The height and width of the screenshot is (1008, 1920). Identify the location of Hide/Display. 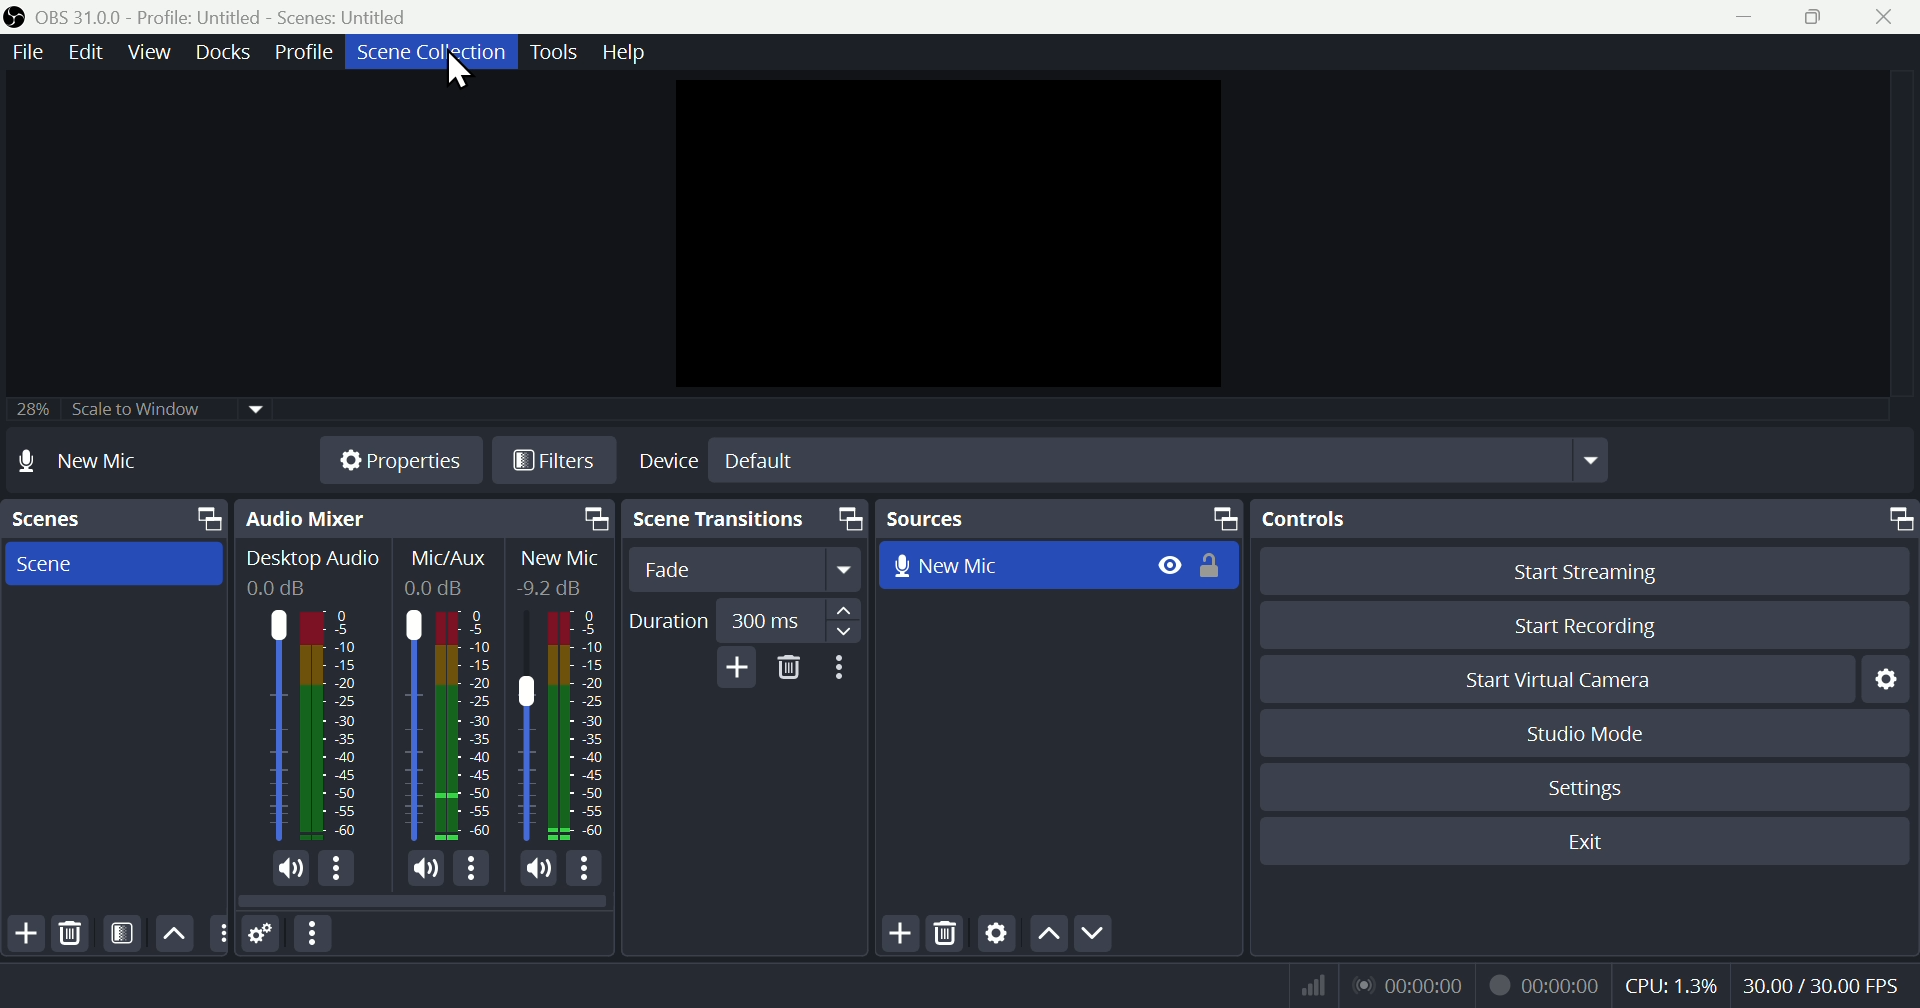
(1170, 565).